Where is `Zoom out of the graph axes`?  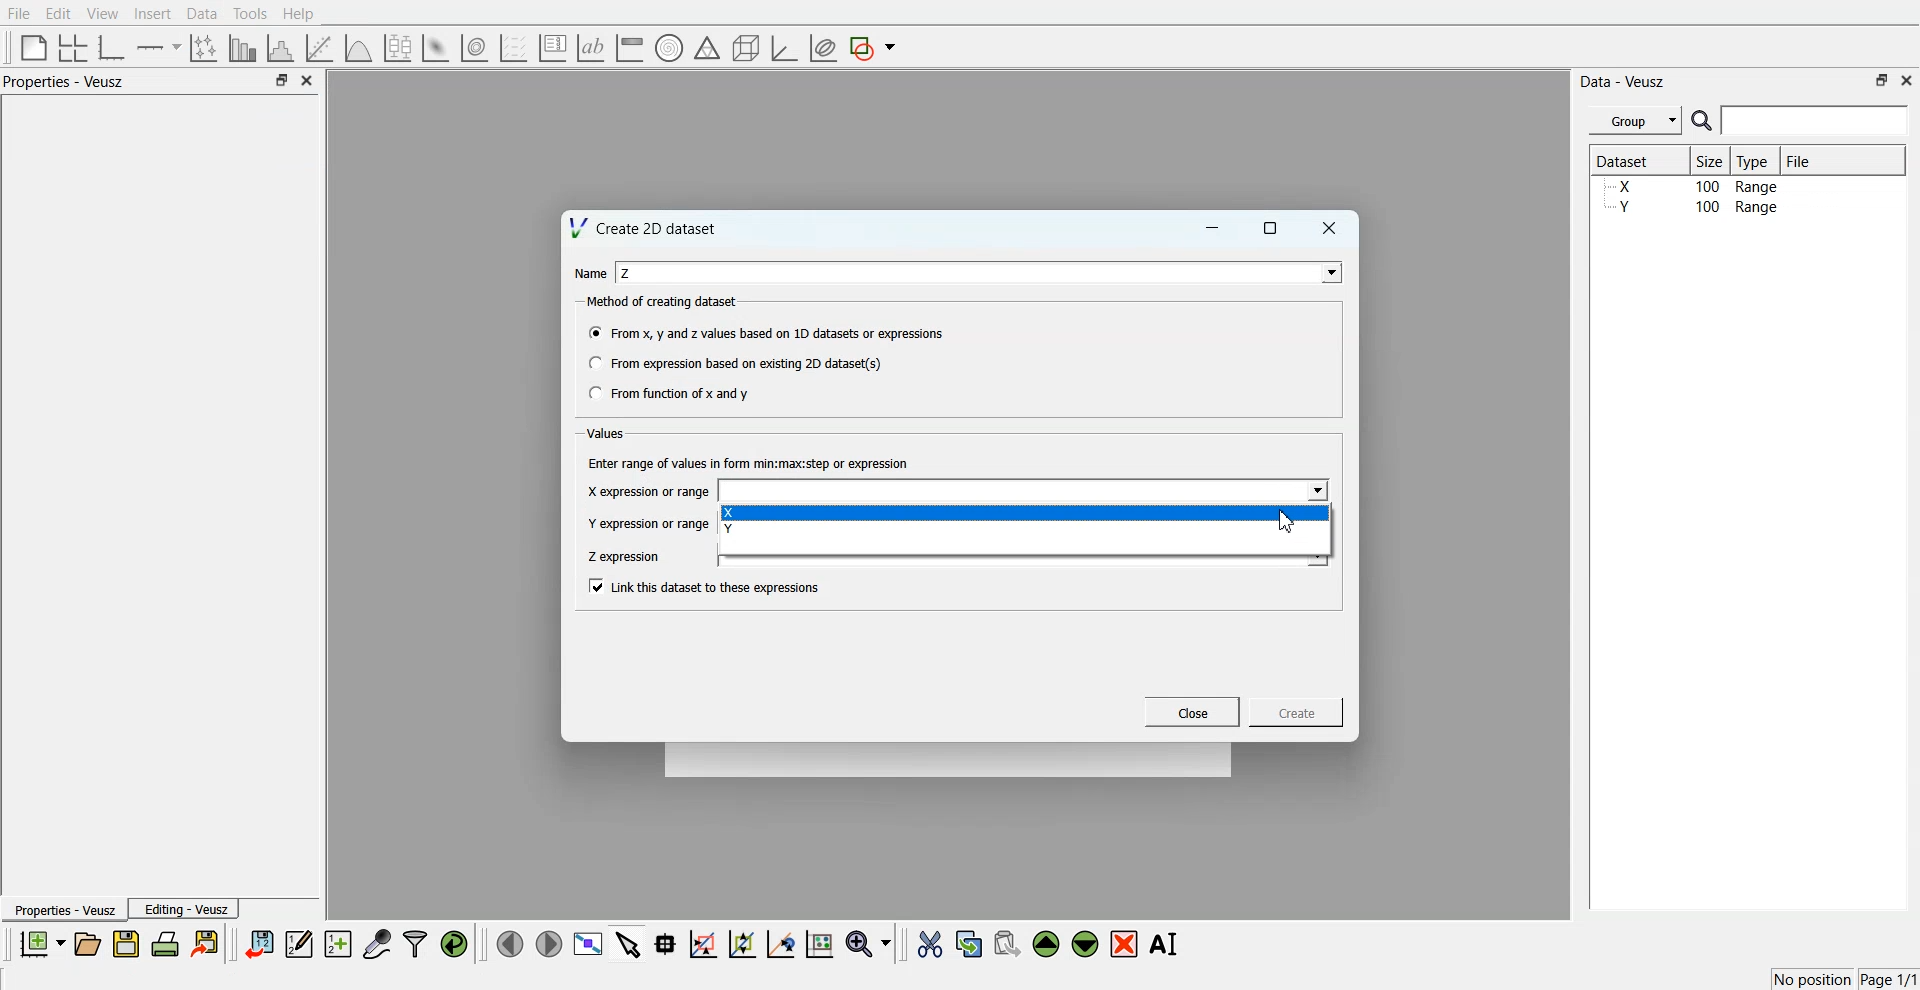 Zoom out of the graph axes is located at coordinates (742, 943).